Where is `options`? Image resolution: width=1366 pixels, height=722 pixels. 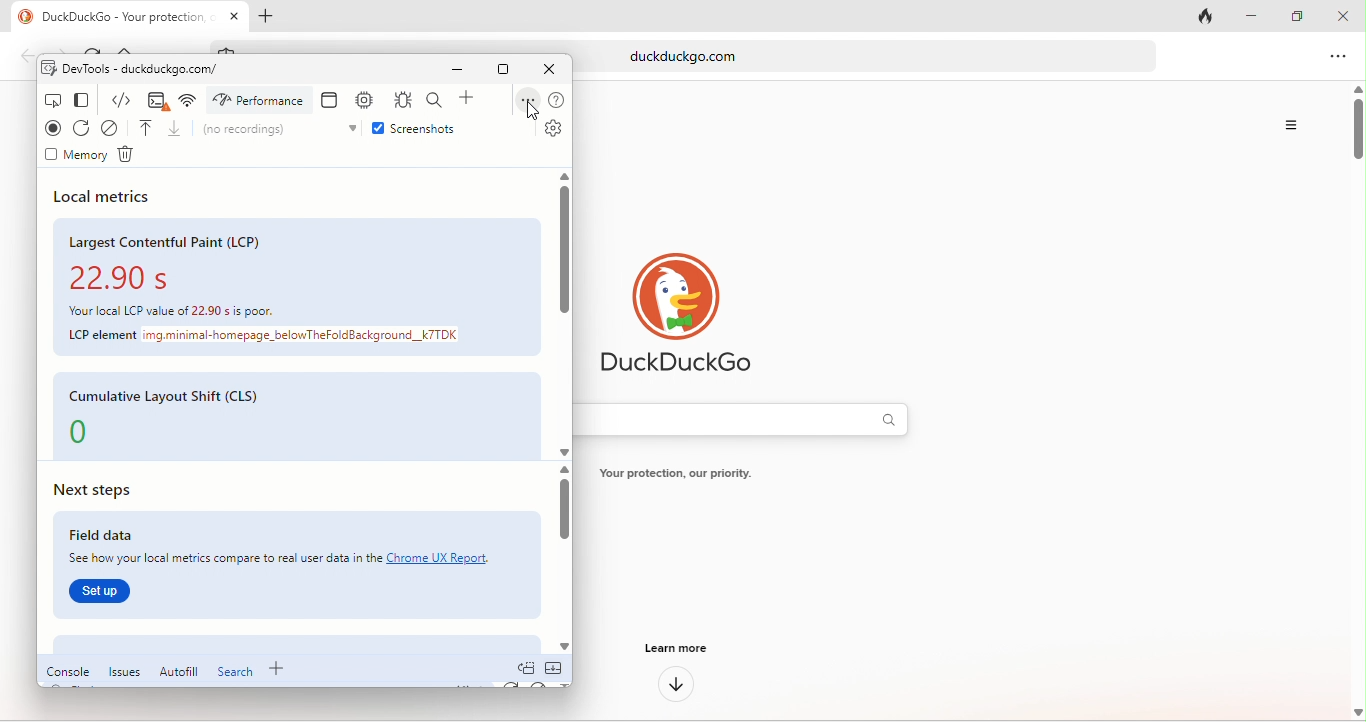 options is located at coordinates (526, 101).